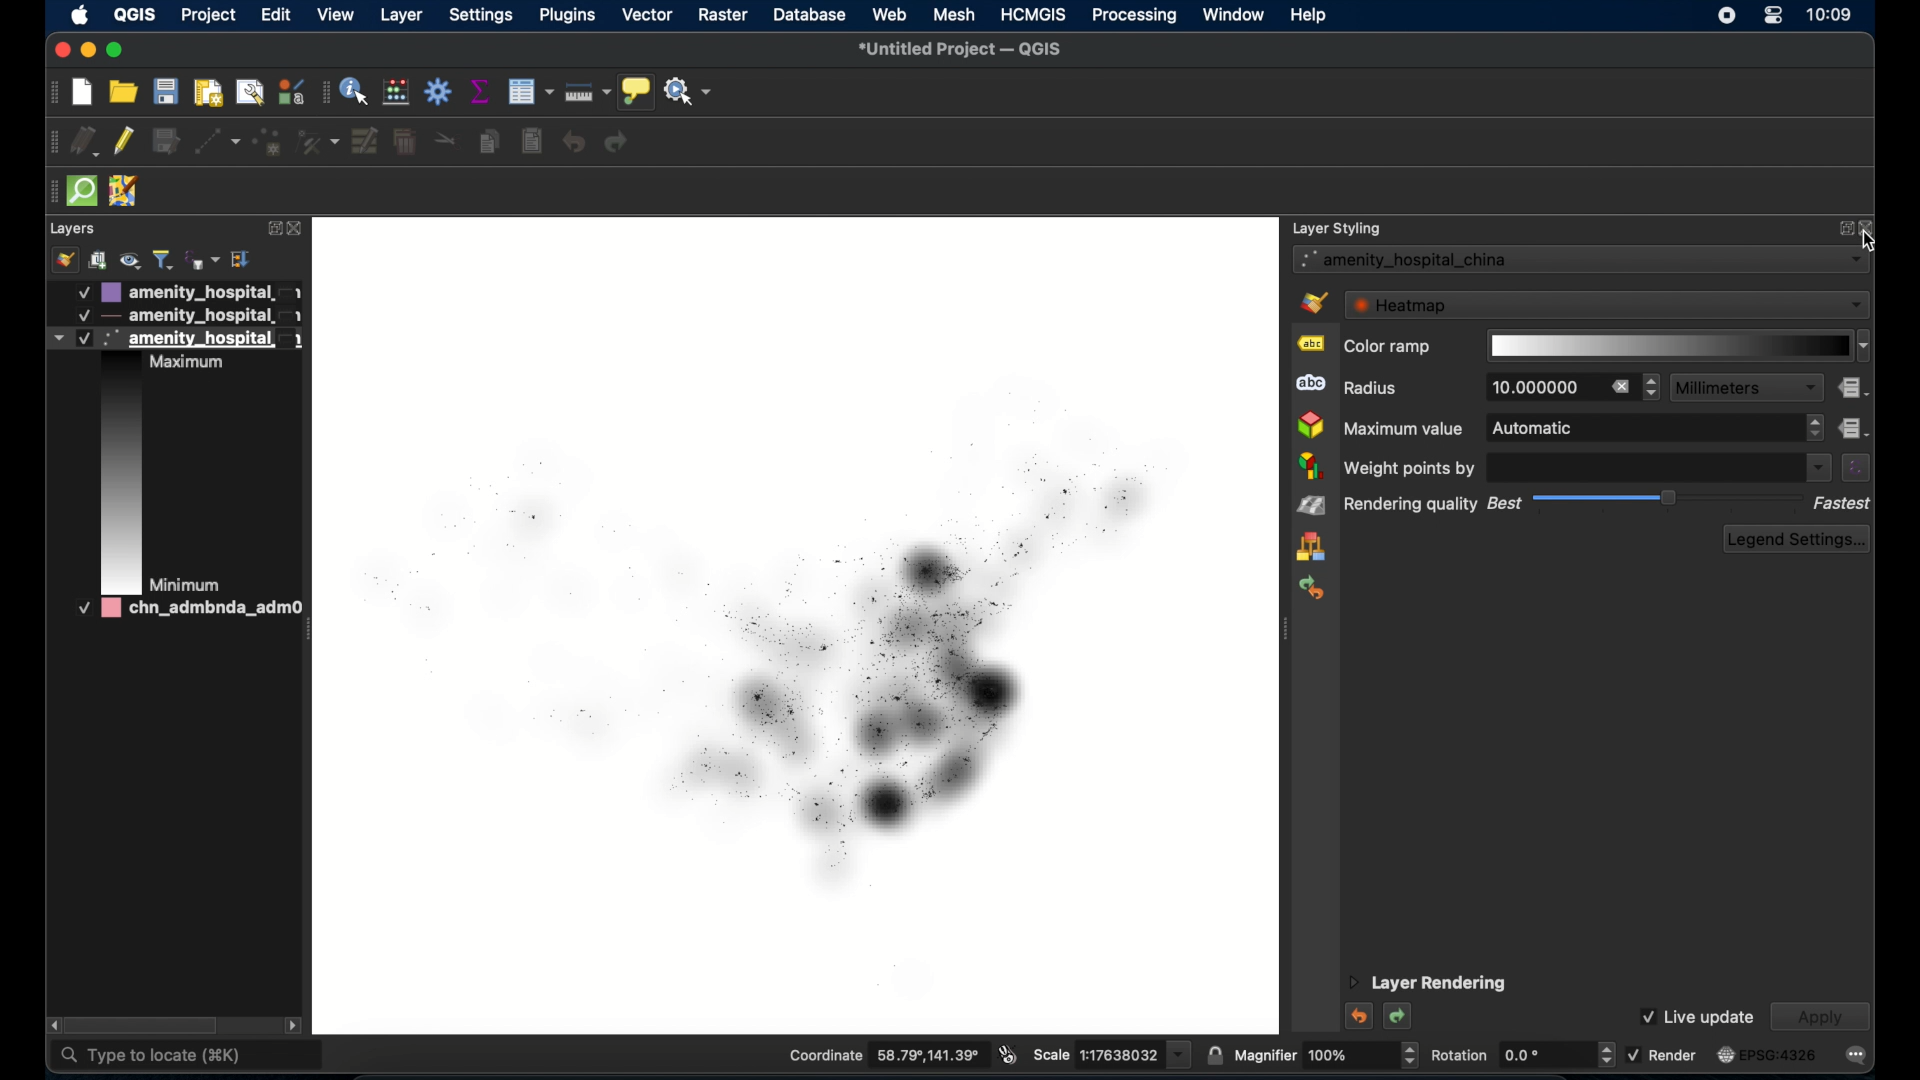 Image resolution: width=1920 pixels, height=1080 pixels. I want to click on radius stepper buttons, so click(1573, 387).